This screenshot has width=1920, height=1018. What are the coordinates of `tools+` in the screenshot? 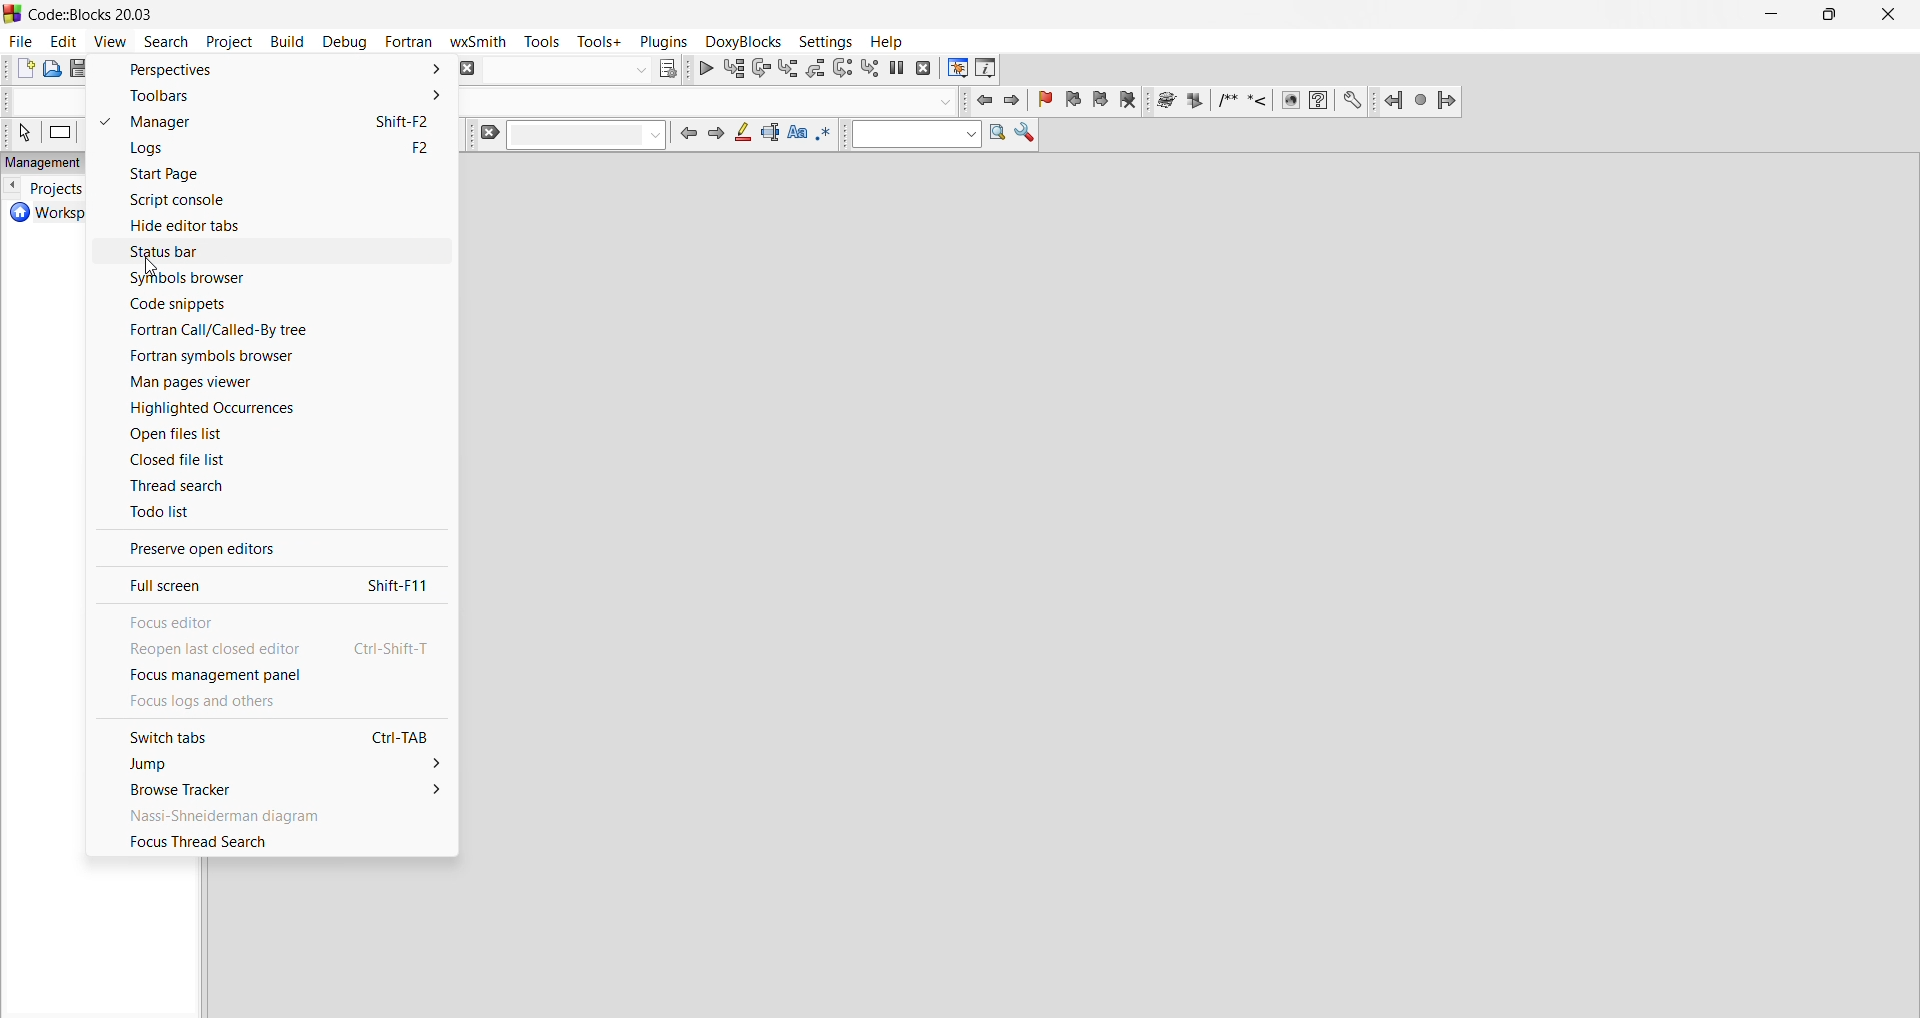 It's located at (601, 42).